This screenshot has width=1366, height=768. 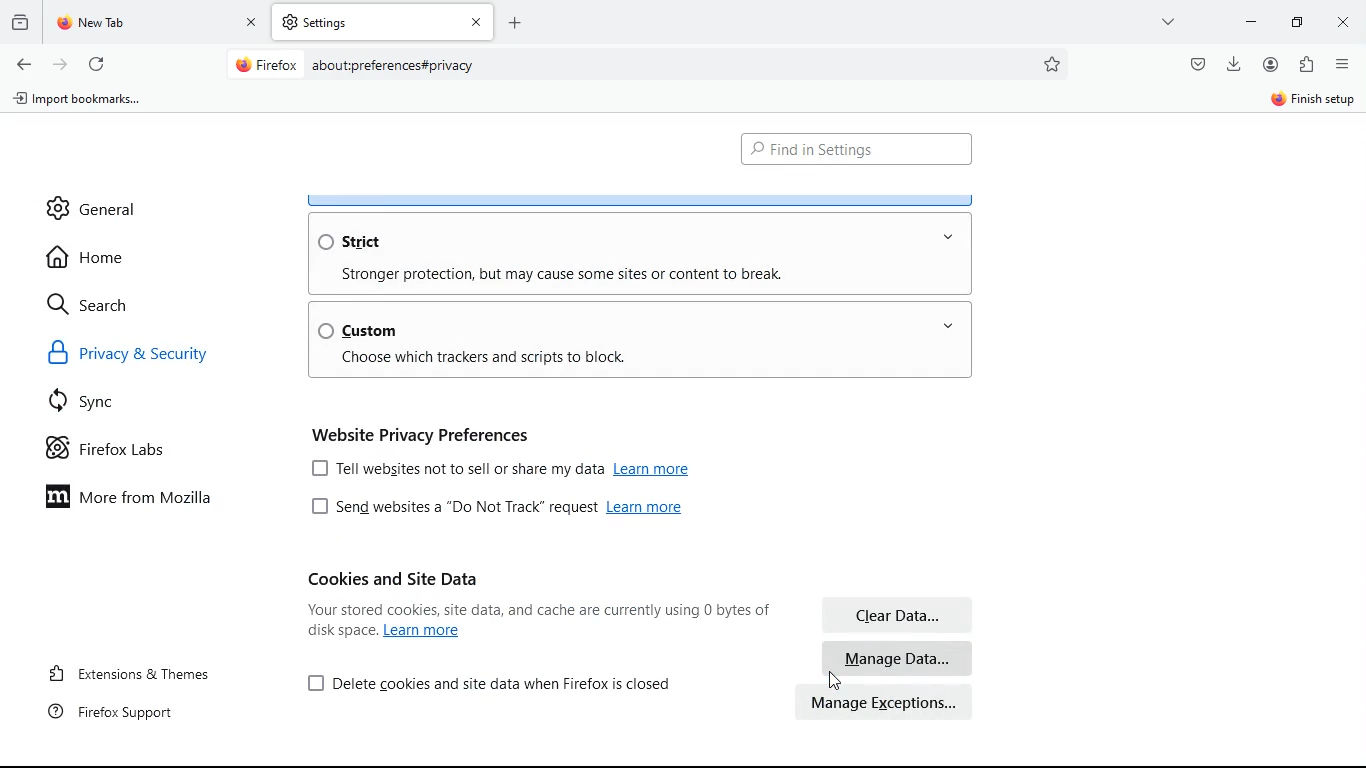 I want to click on download, so click(x=1234, y=62).